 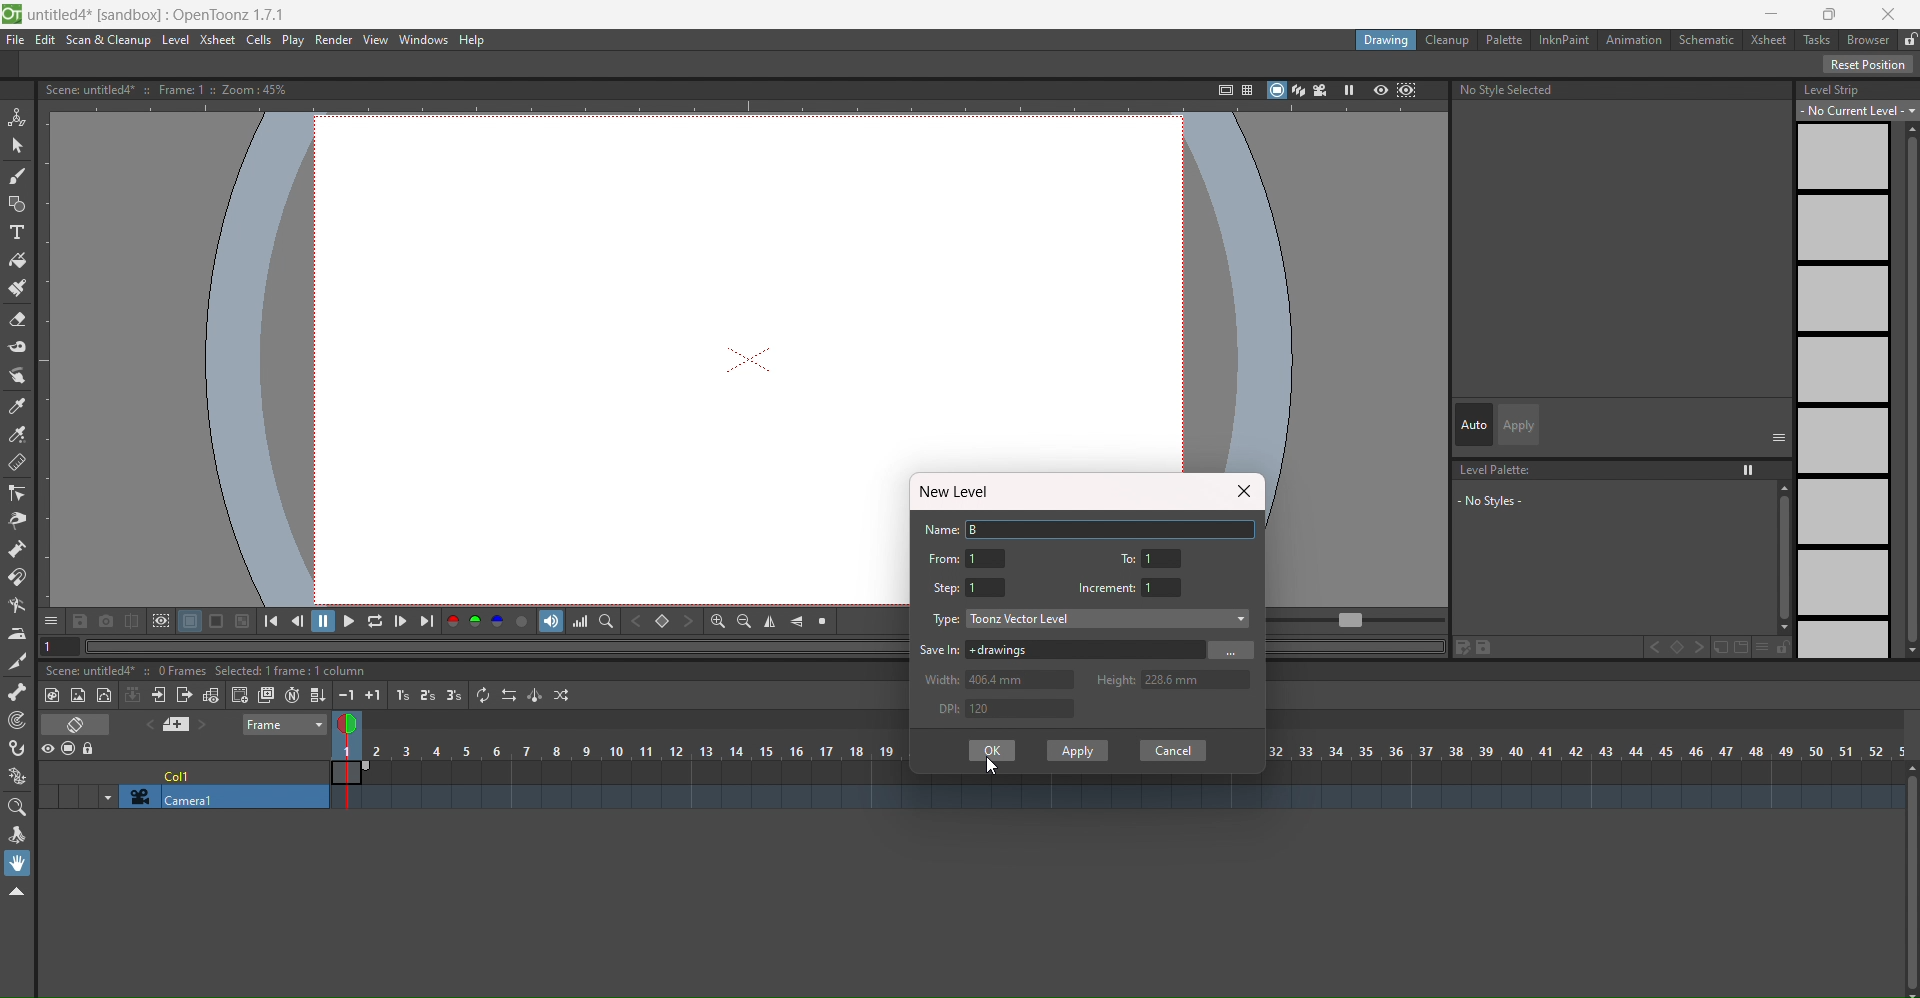 What do you see at coordinates (1083, 649) in the screenshot?
I see `+drawings` at bounding box center [1083, 649].